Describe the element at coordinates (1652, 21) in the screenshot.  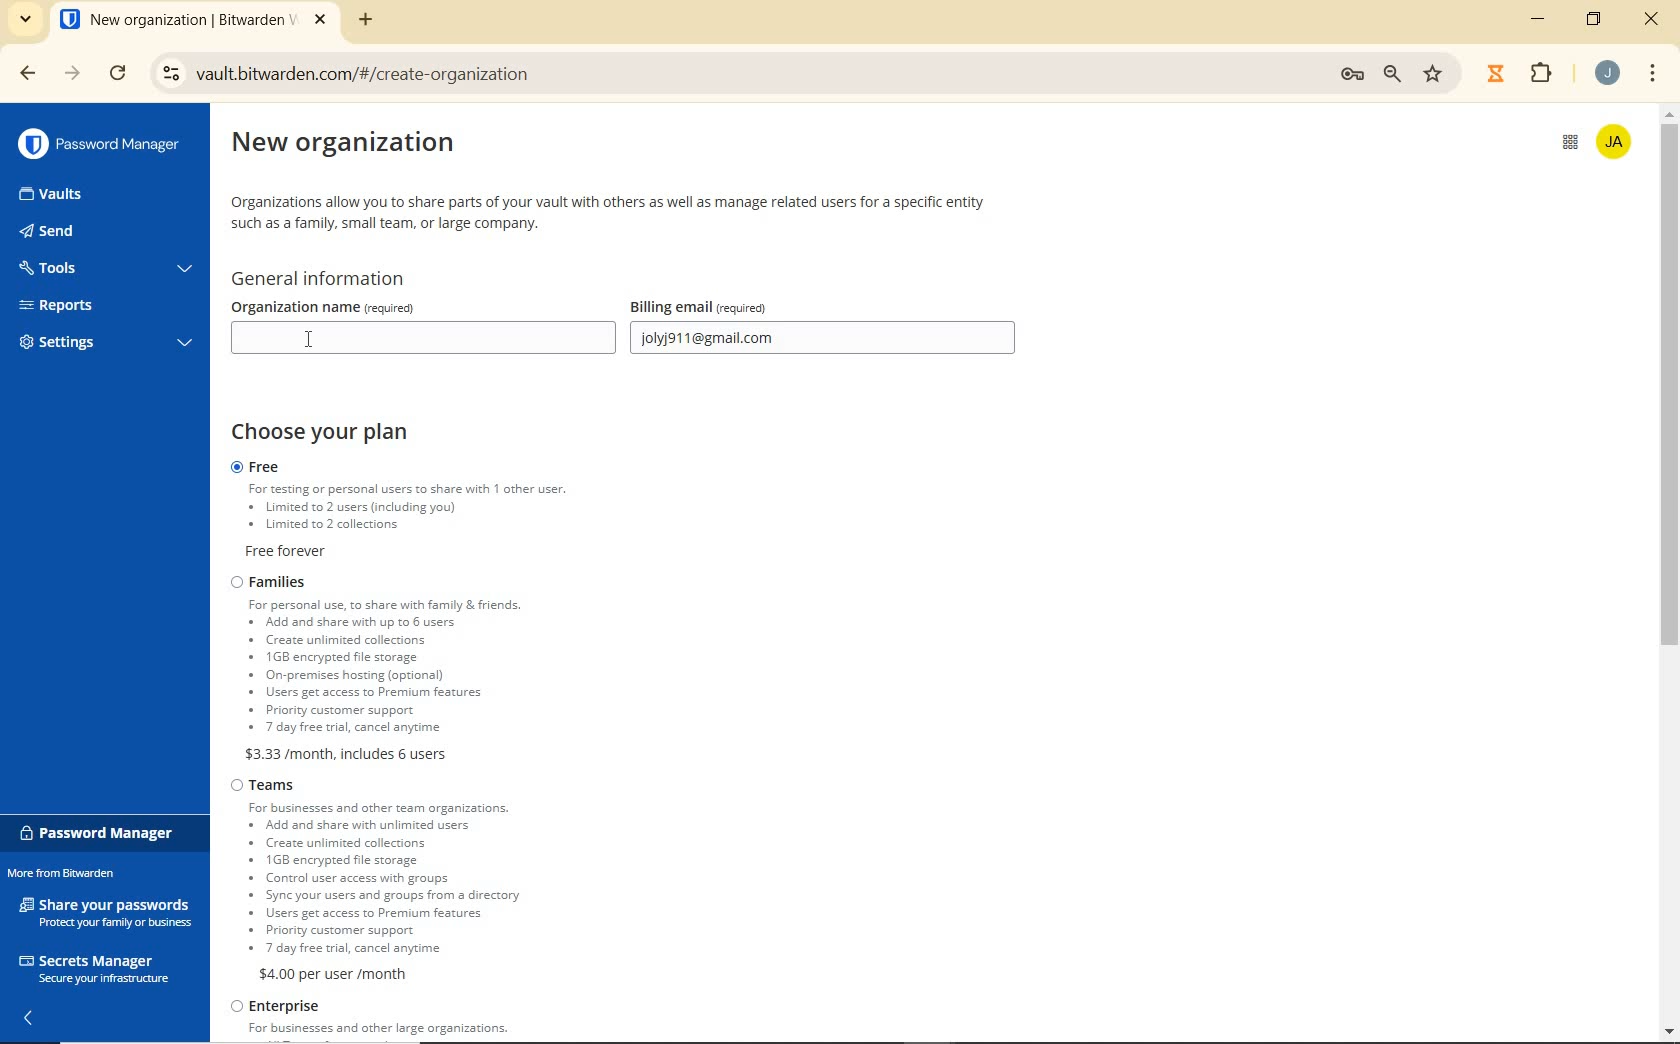
I see `close` at that location.